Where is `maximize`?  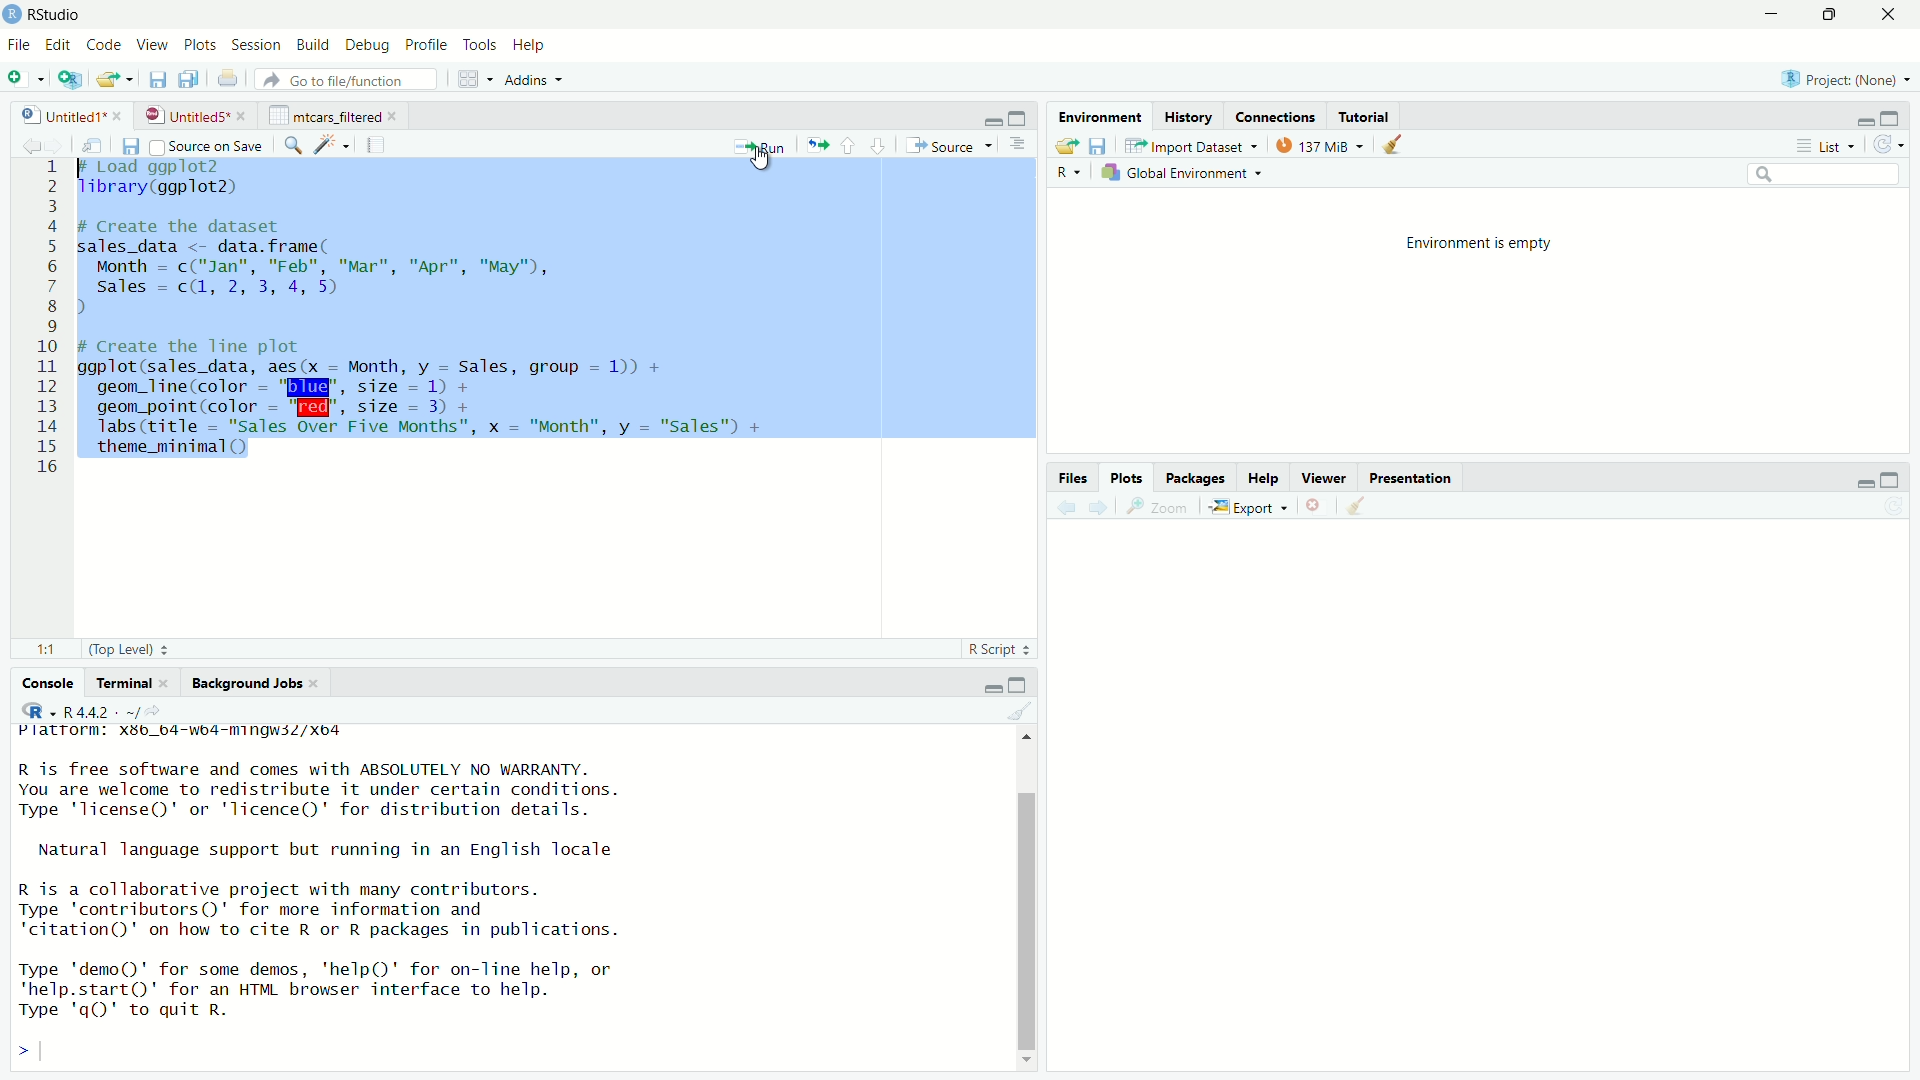
maximize is located at coordinates (1837, 15).